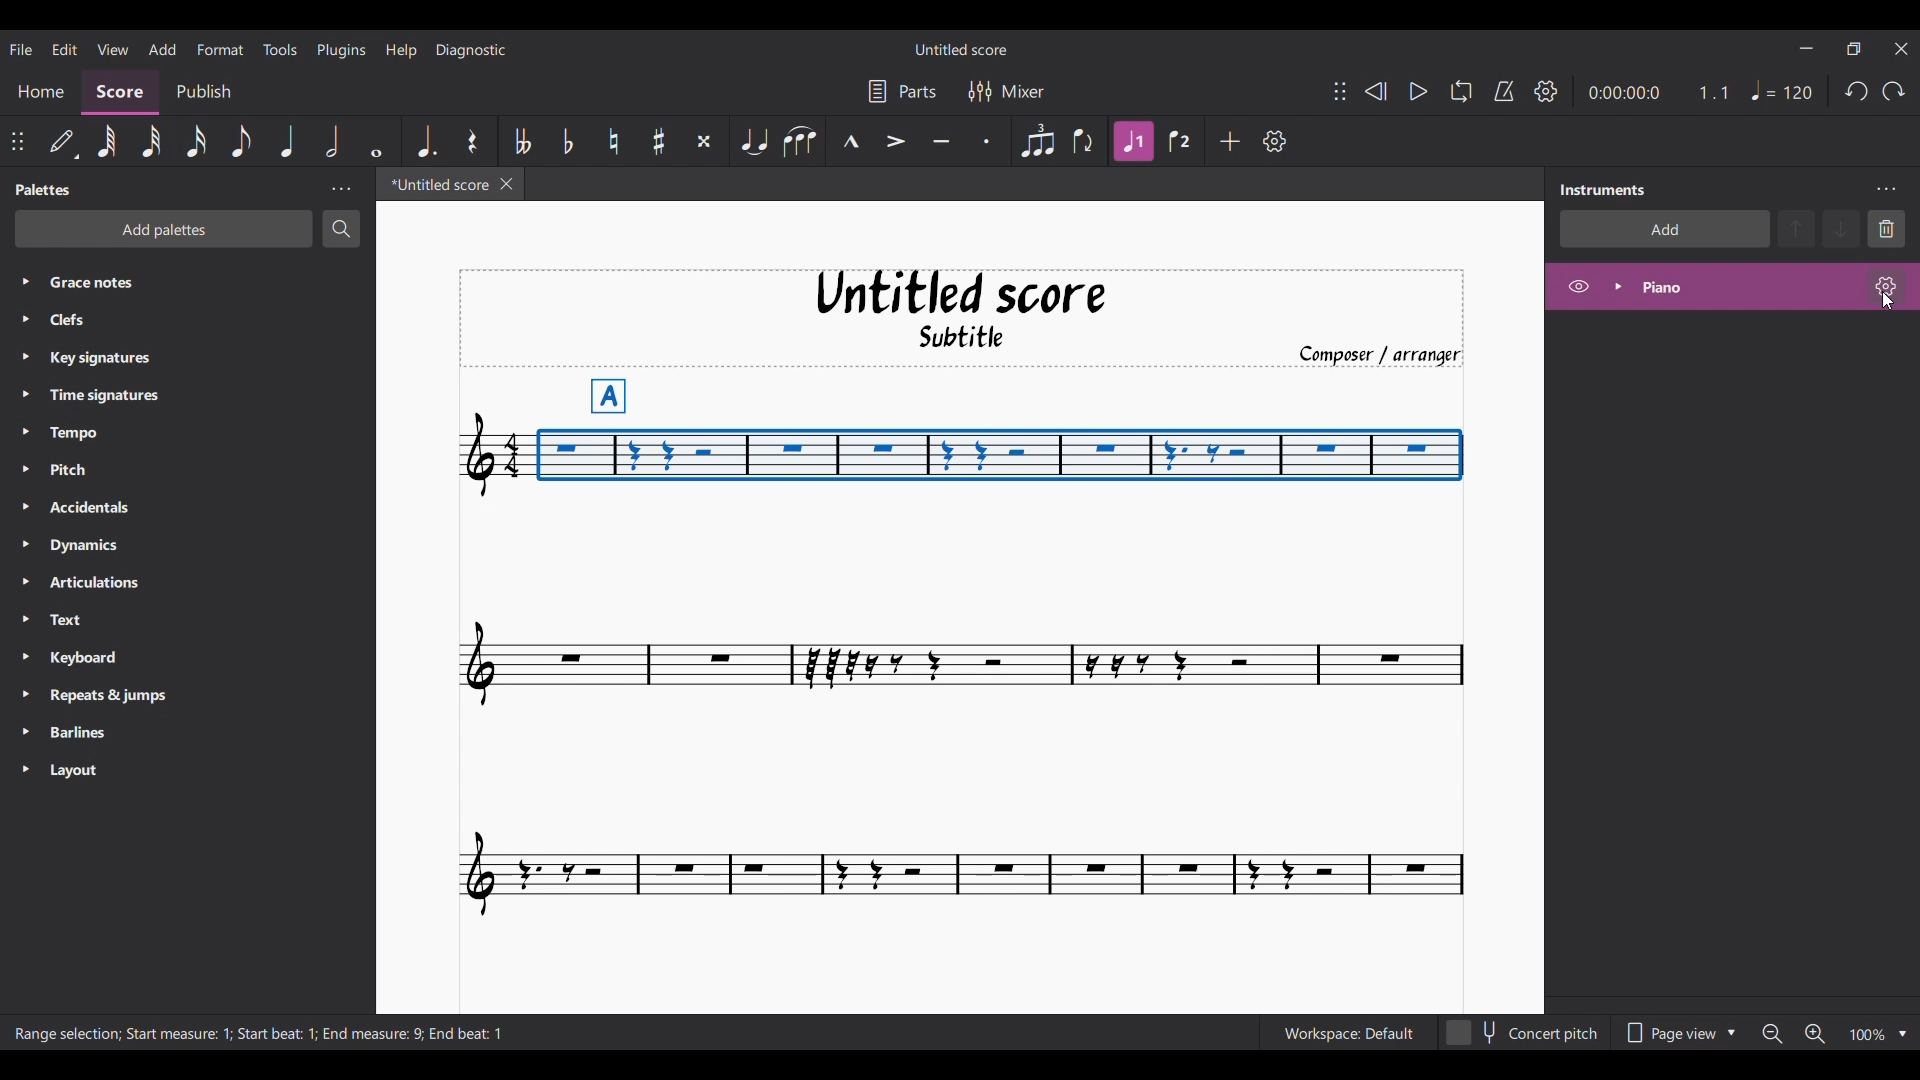 This screenshot has height=1080, width=1920. Describe the element at coordinates (851, 140) in the screenshot. I see `Marcato` at that location.